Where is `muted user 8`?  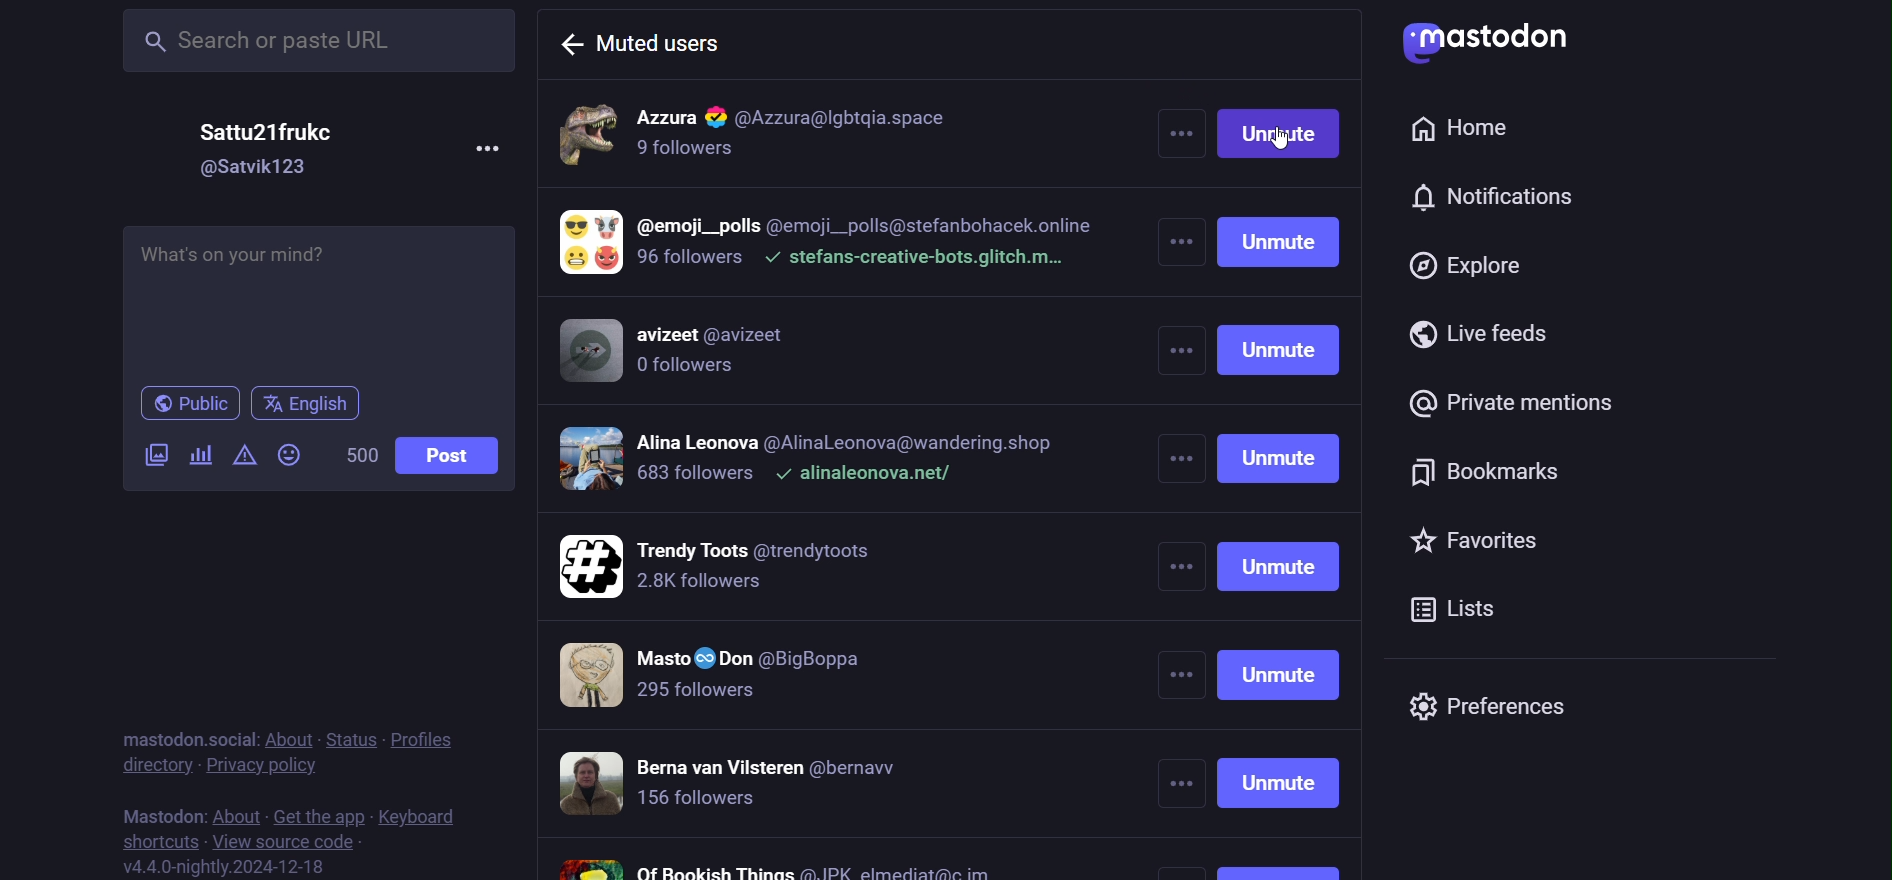 muted user 8 is located at coordinates (779, 866).